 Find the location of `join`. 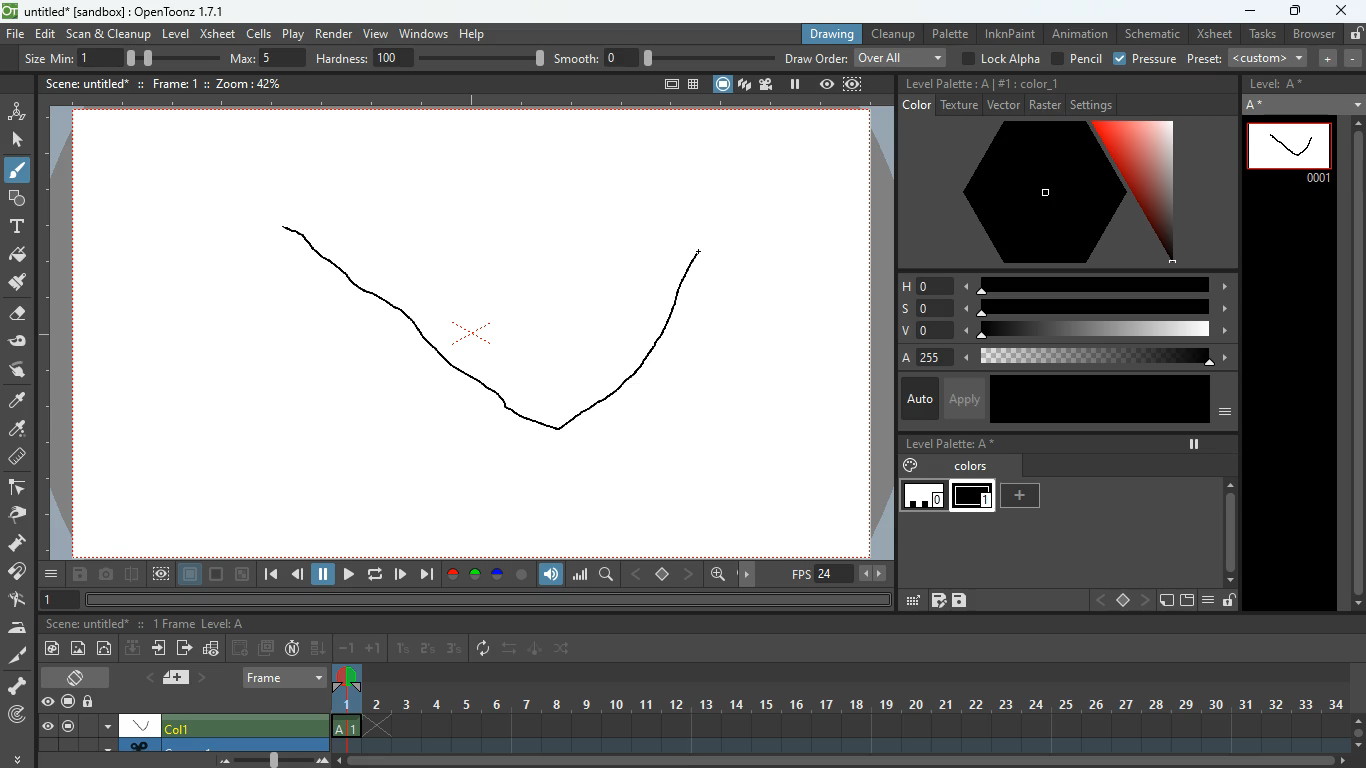

join is located at coordinates (18, 574).